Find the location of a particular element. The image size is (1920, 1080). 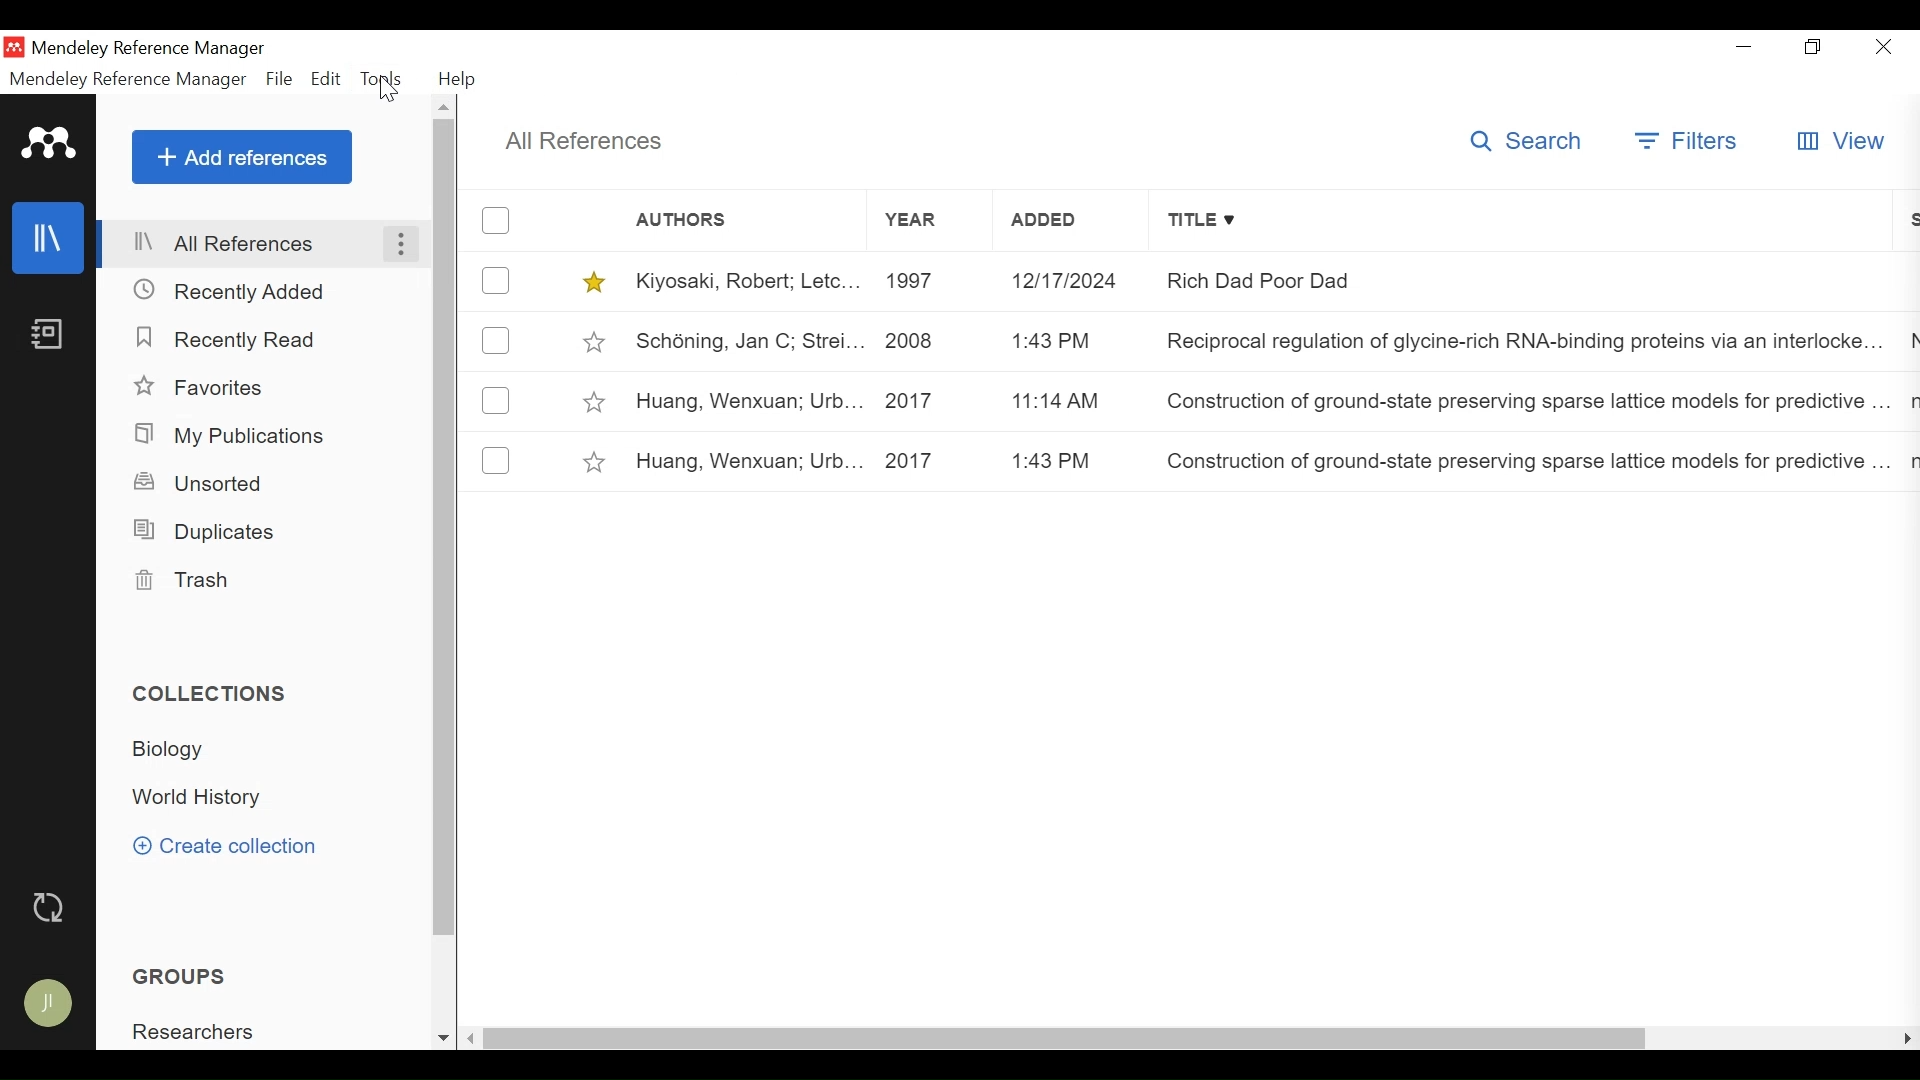

1:43pm is located at coordinates (1065, 341).